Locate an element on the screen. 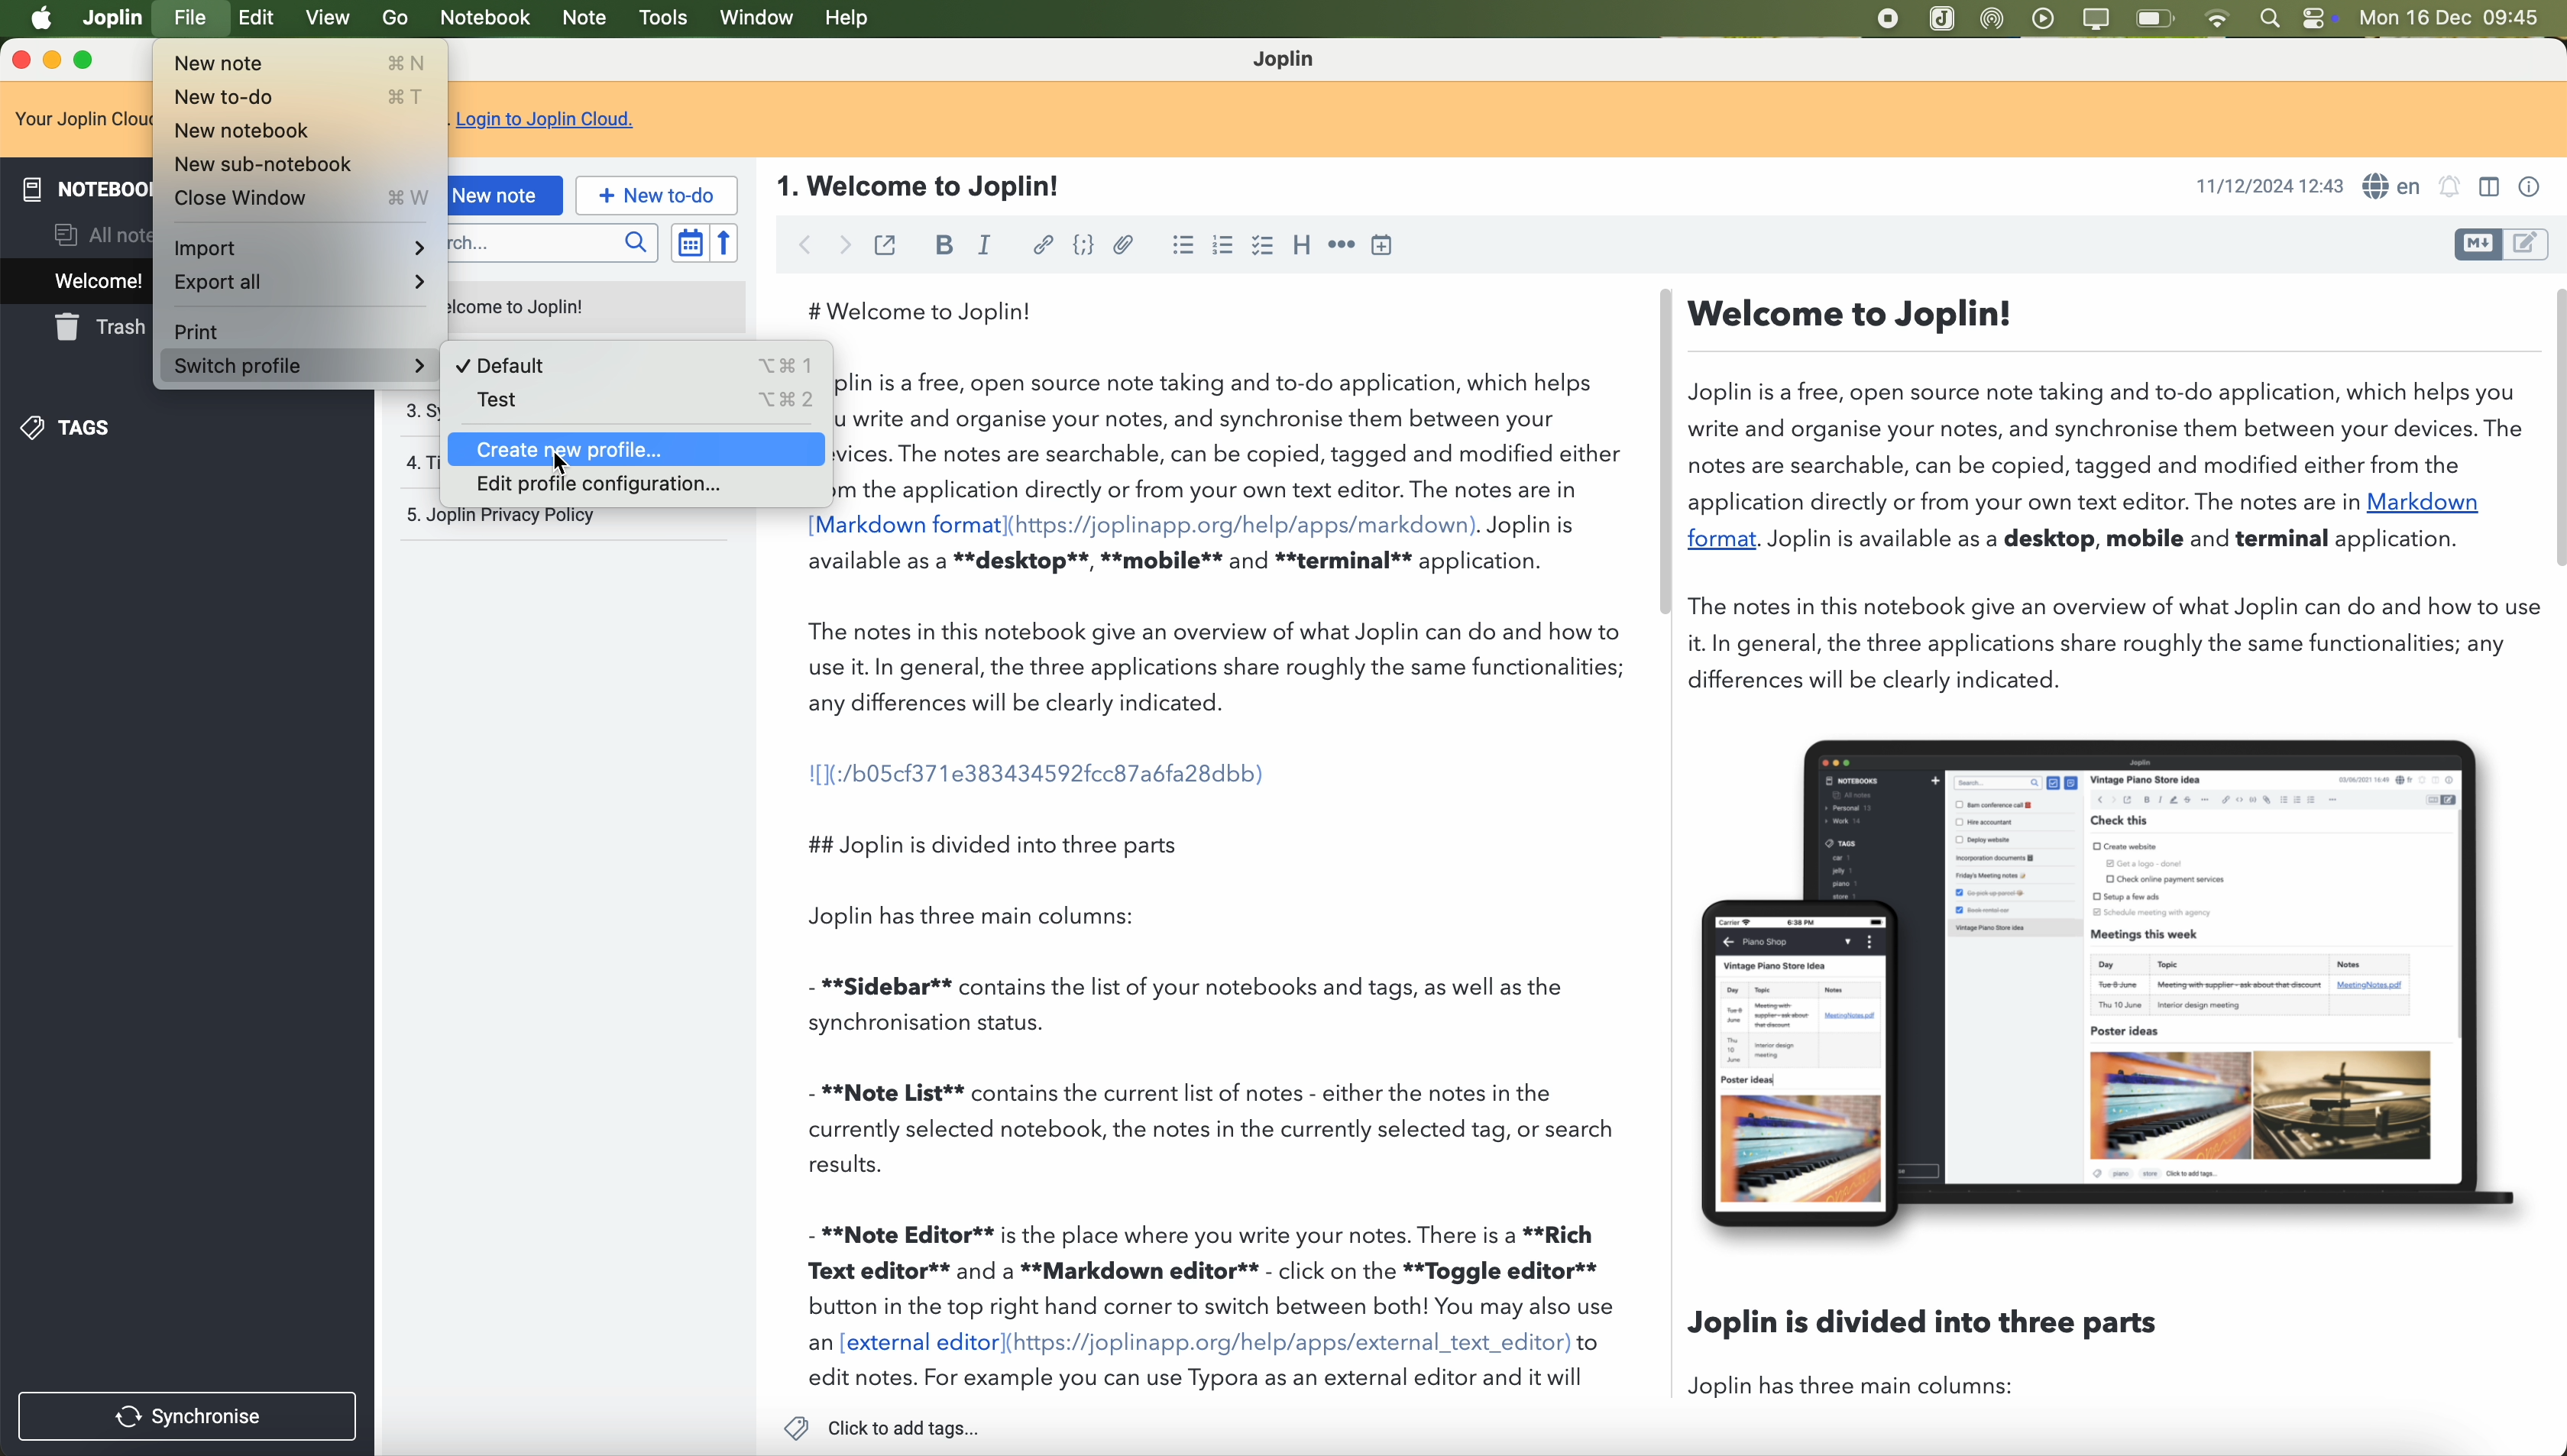  notebook is located at coordinates (484, 19).